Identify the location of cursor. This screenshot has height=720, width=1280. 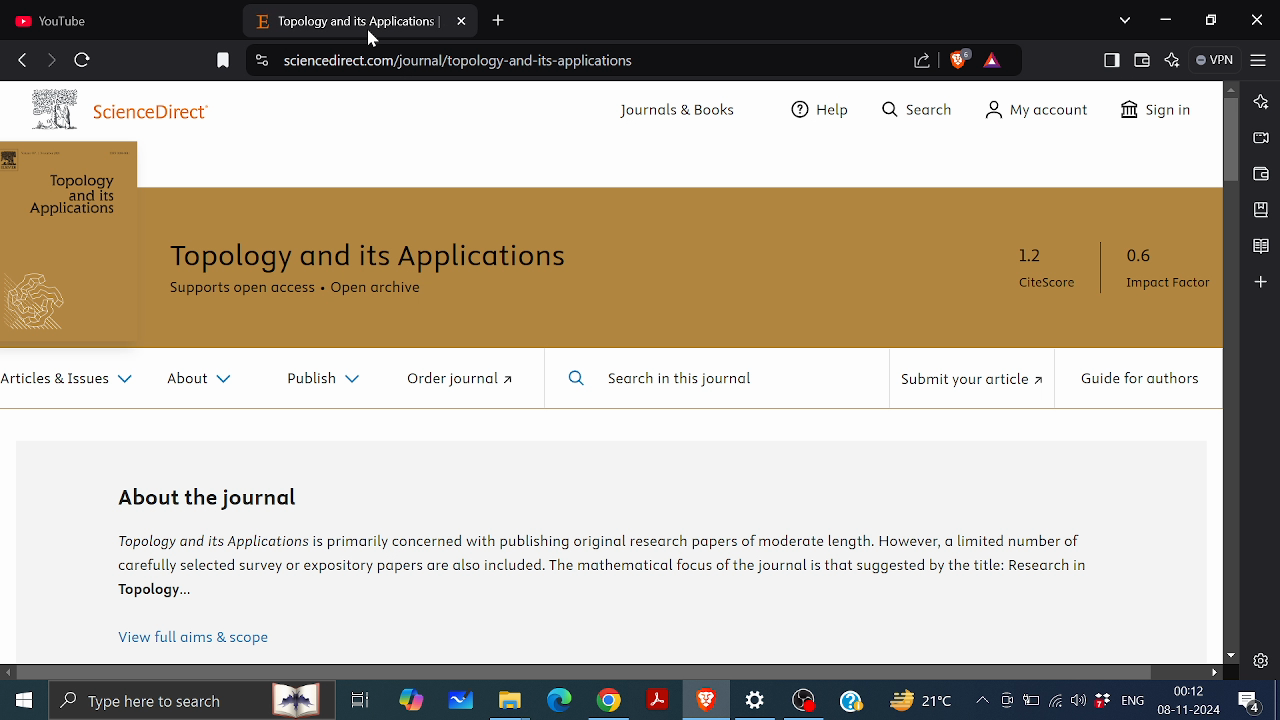
(374, 41).